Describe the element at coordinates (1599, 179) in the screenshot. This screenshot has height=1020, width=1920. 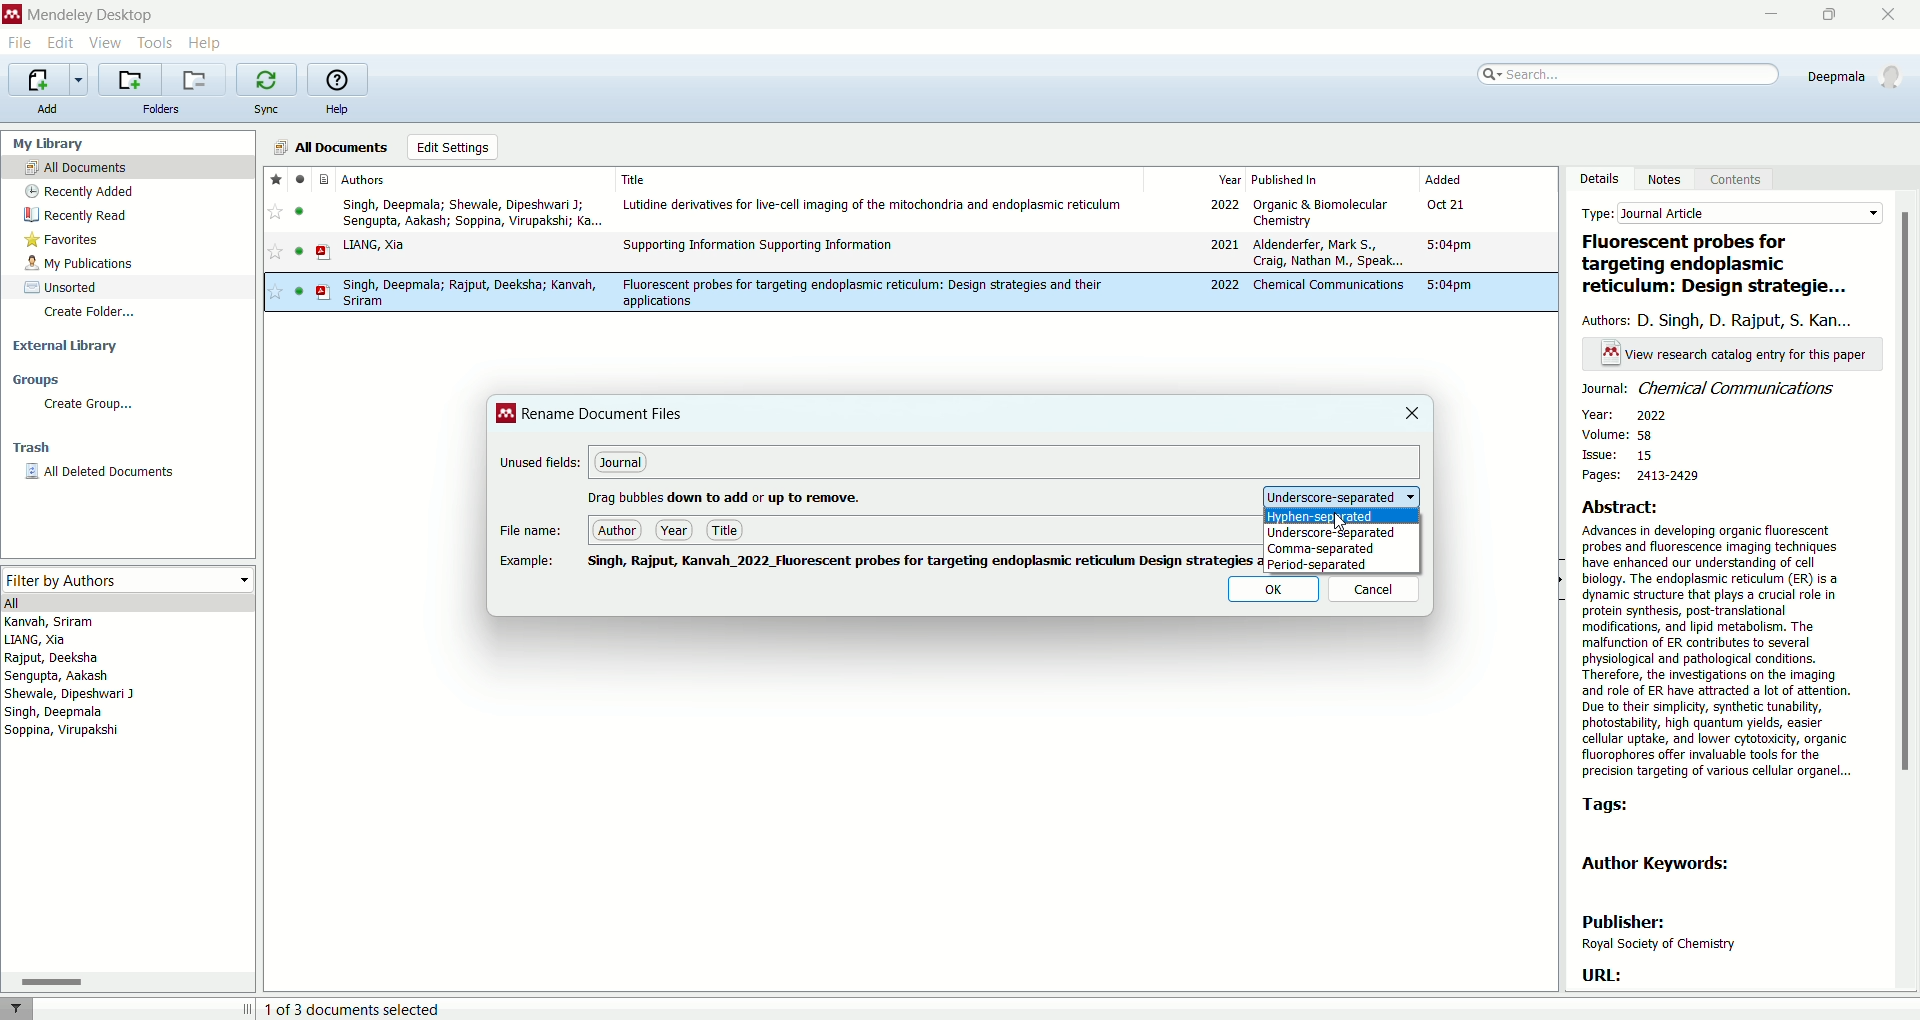
I see `details` at that location.